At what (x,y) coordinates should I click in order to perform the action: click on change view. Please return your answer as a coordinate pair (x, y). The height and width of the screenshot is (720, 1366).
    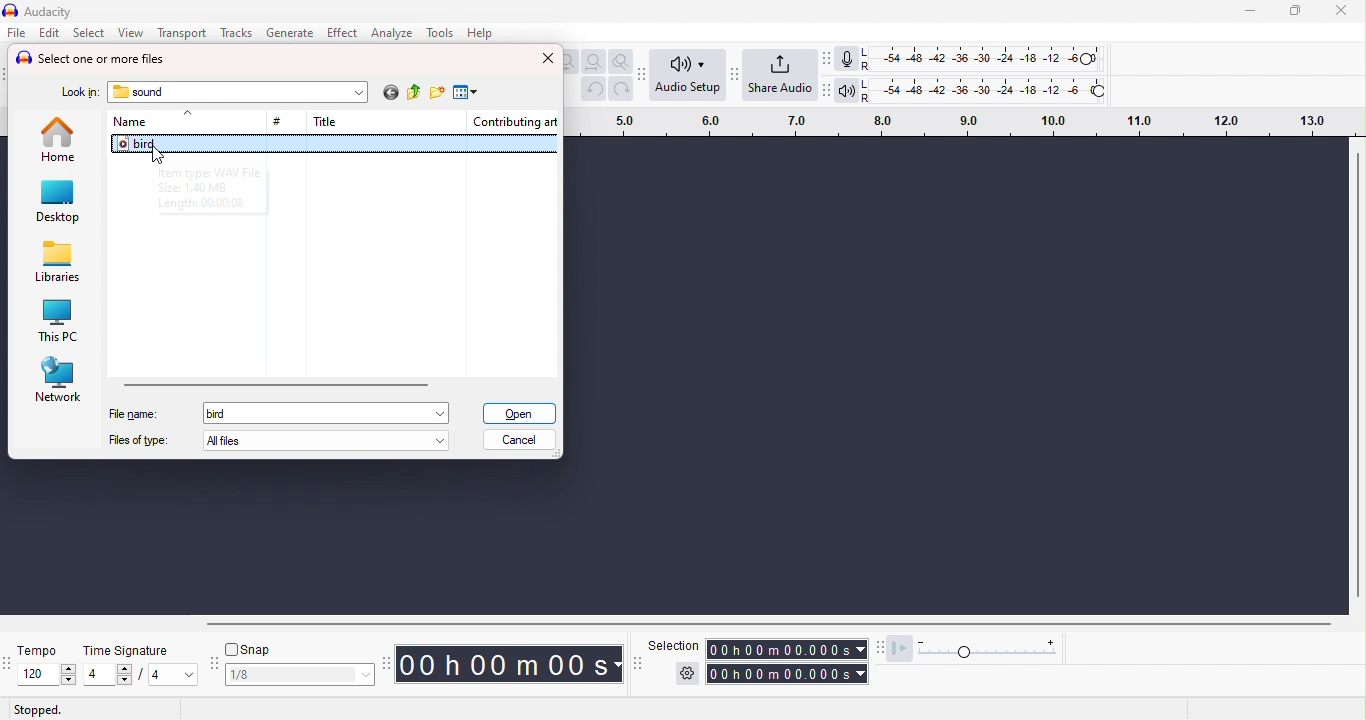
    Looking at the image, I should click on (464, 93).